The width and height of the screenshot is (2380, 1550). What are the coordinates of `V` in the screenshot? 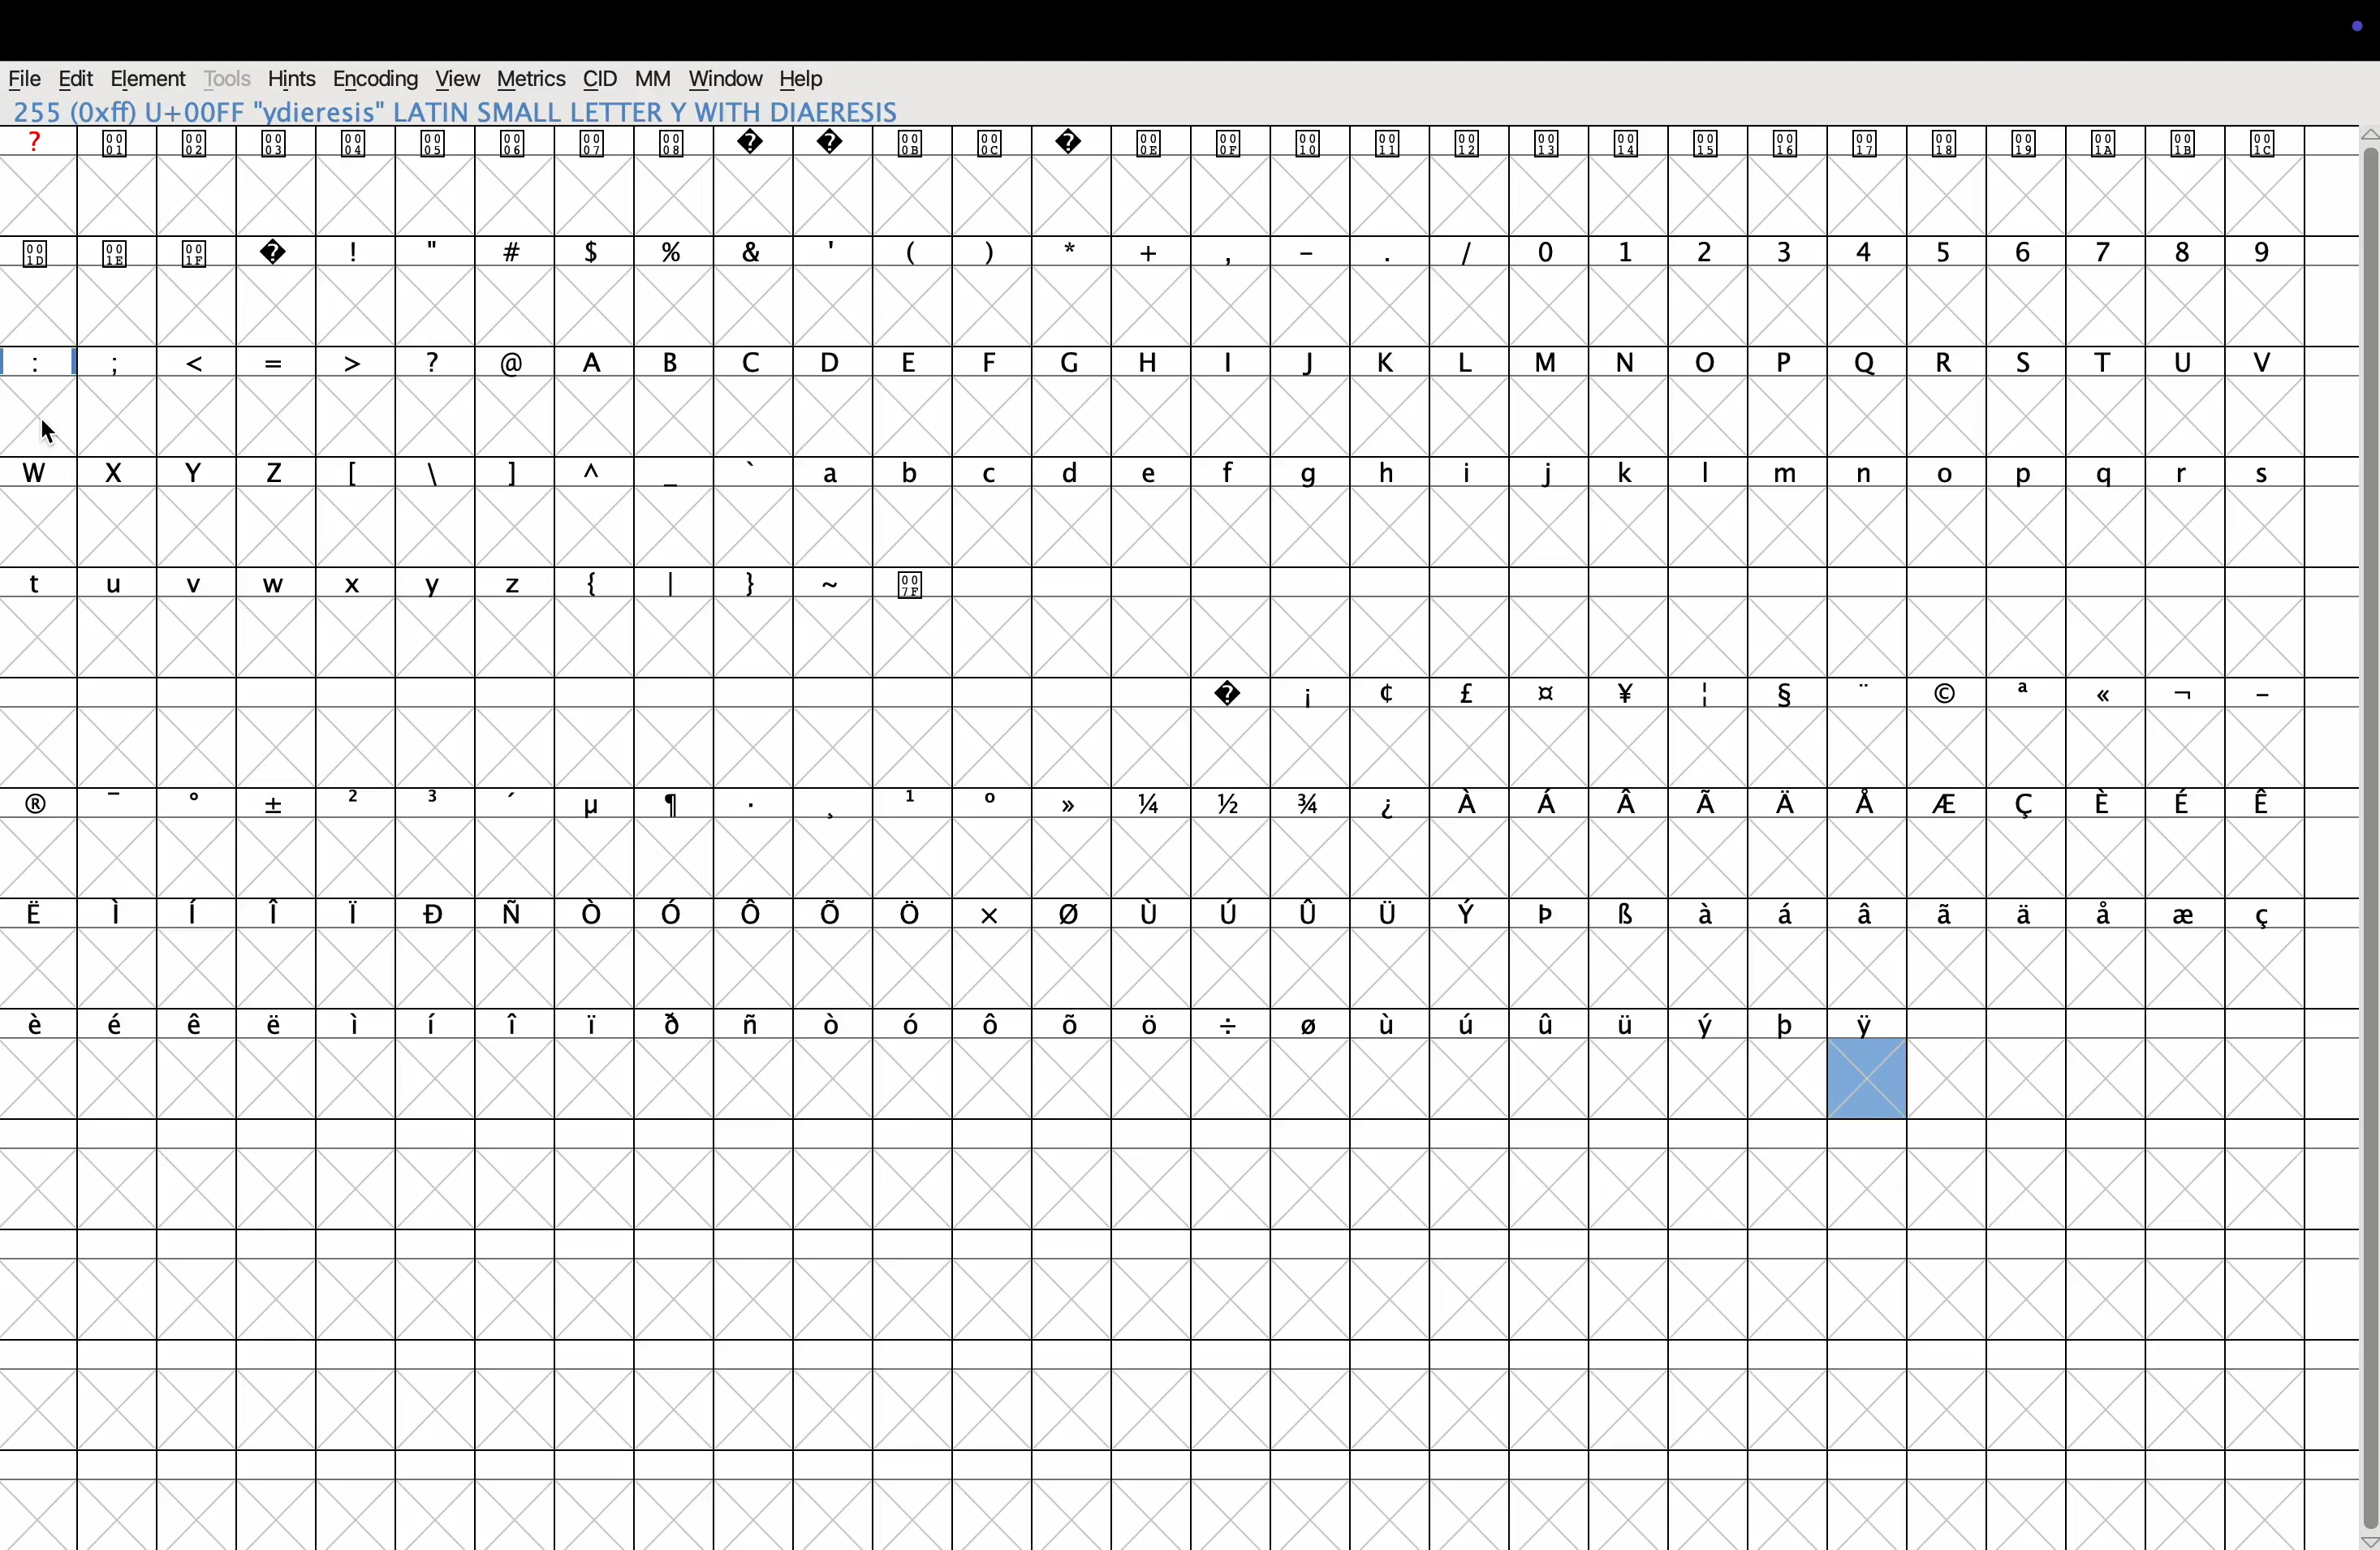 It's located at (2264, 397).